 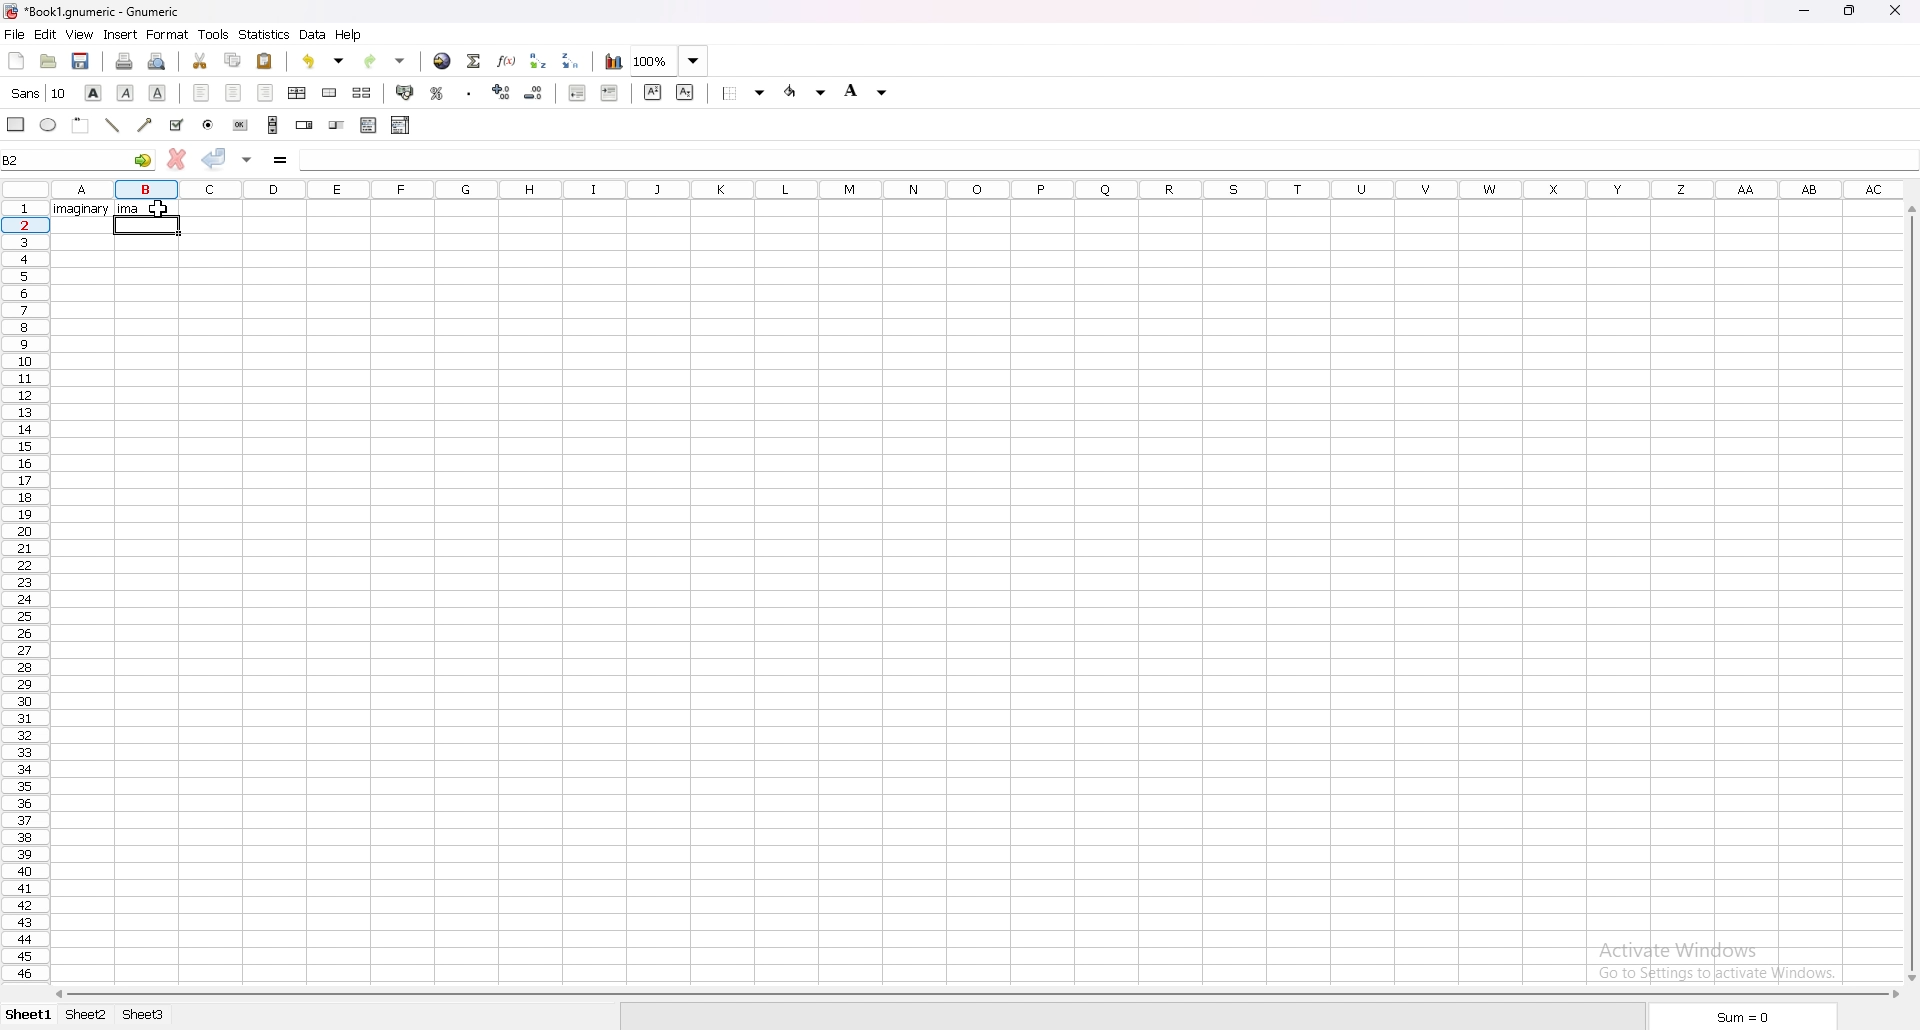 What do you see at coordinates (158, 93) in the screenshot?
I see `underline` at bounding box center [158, 93].